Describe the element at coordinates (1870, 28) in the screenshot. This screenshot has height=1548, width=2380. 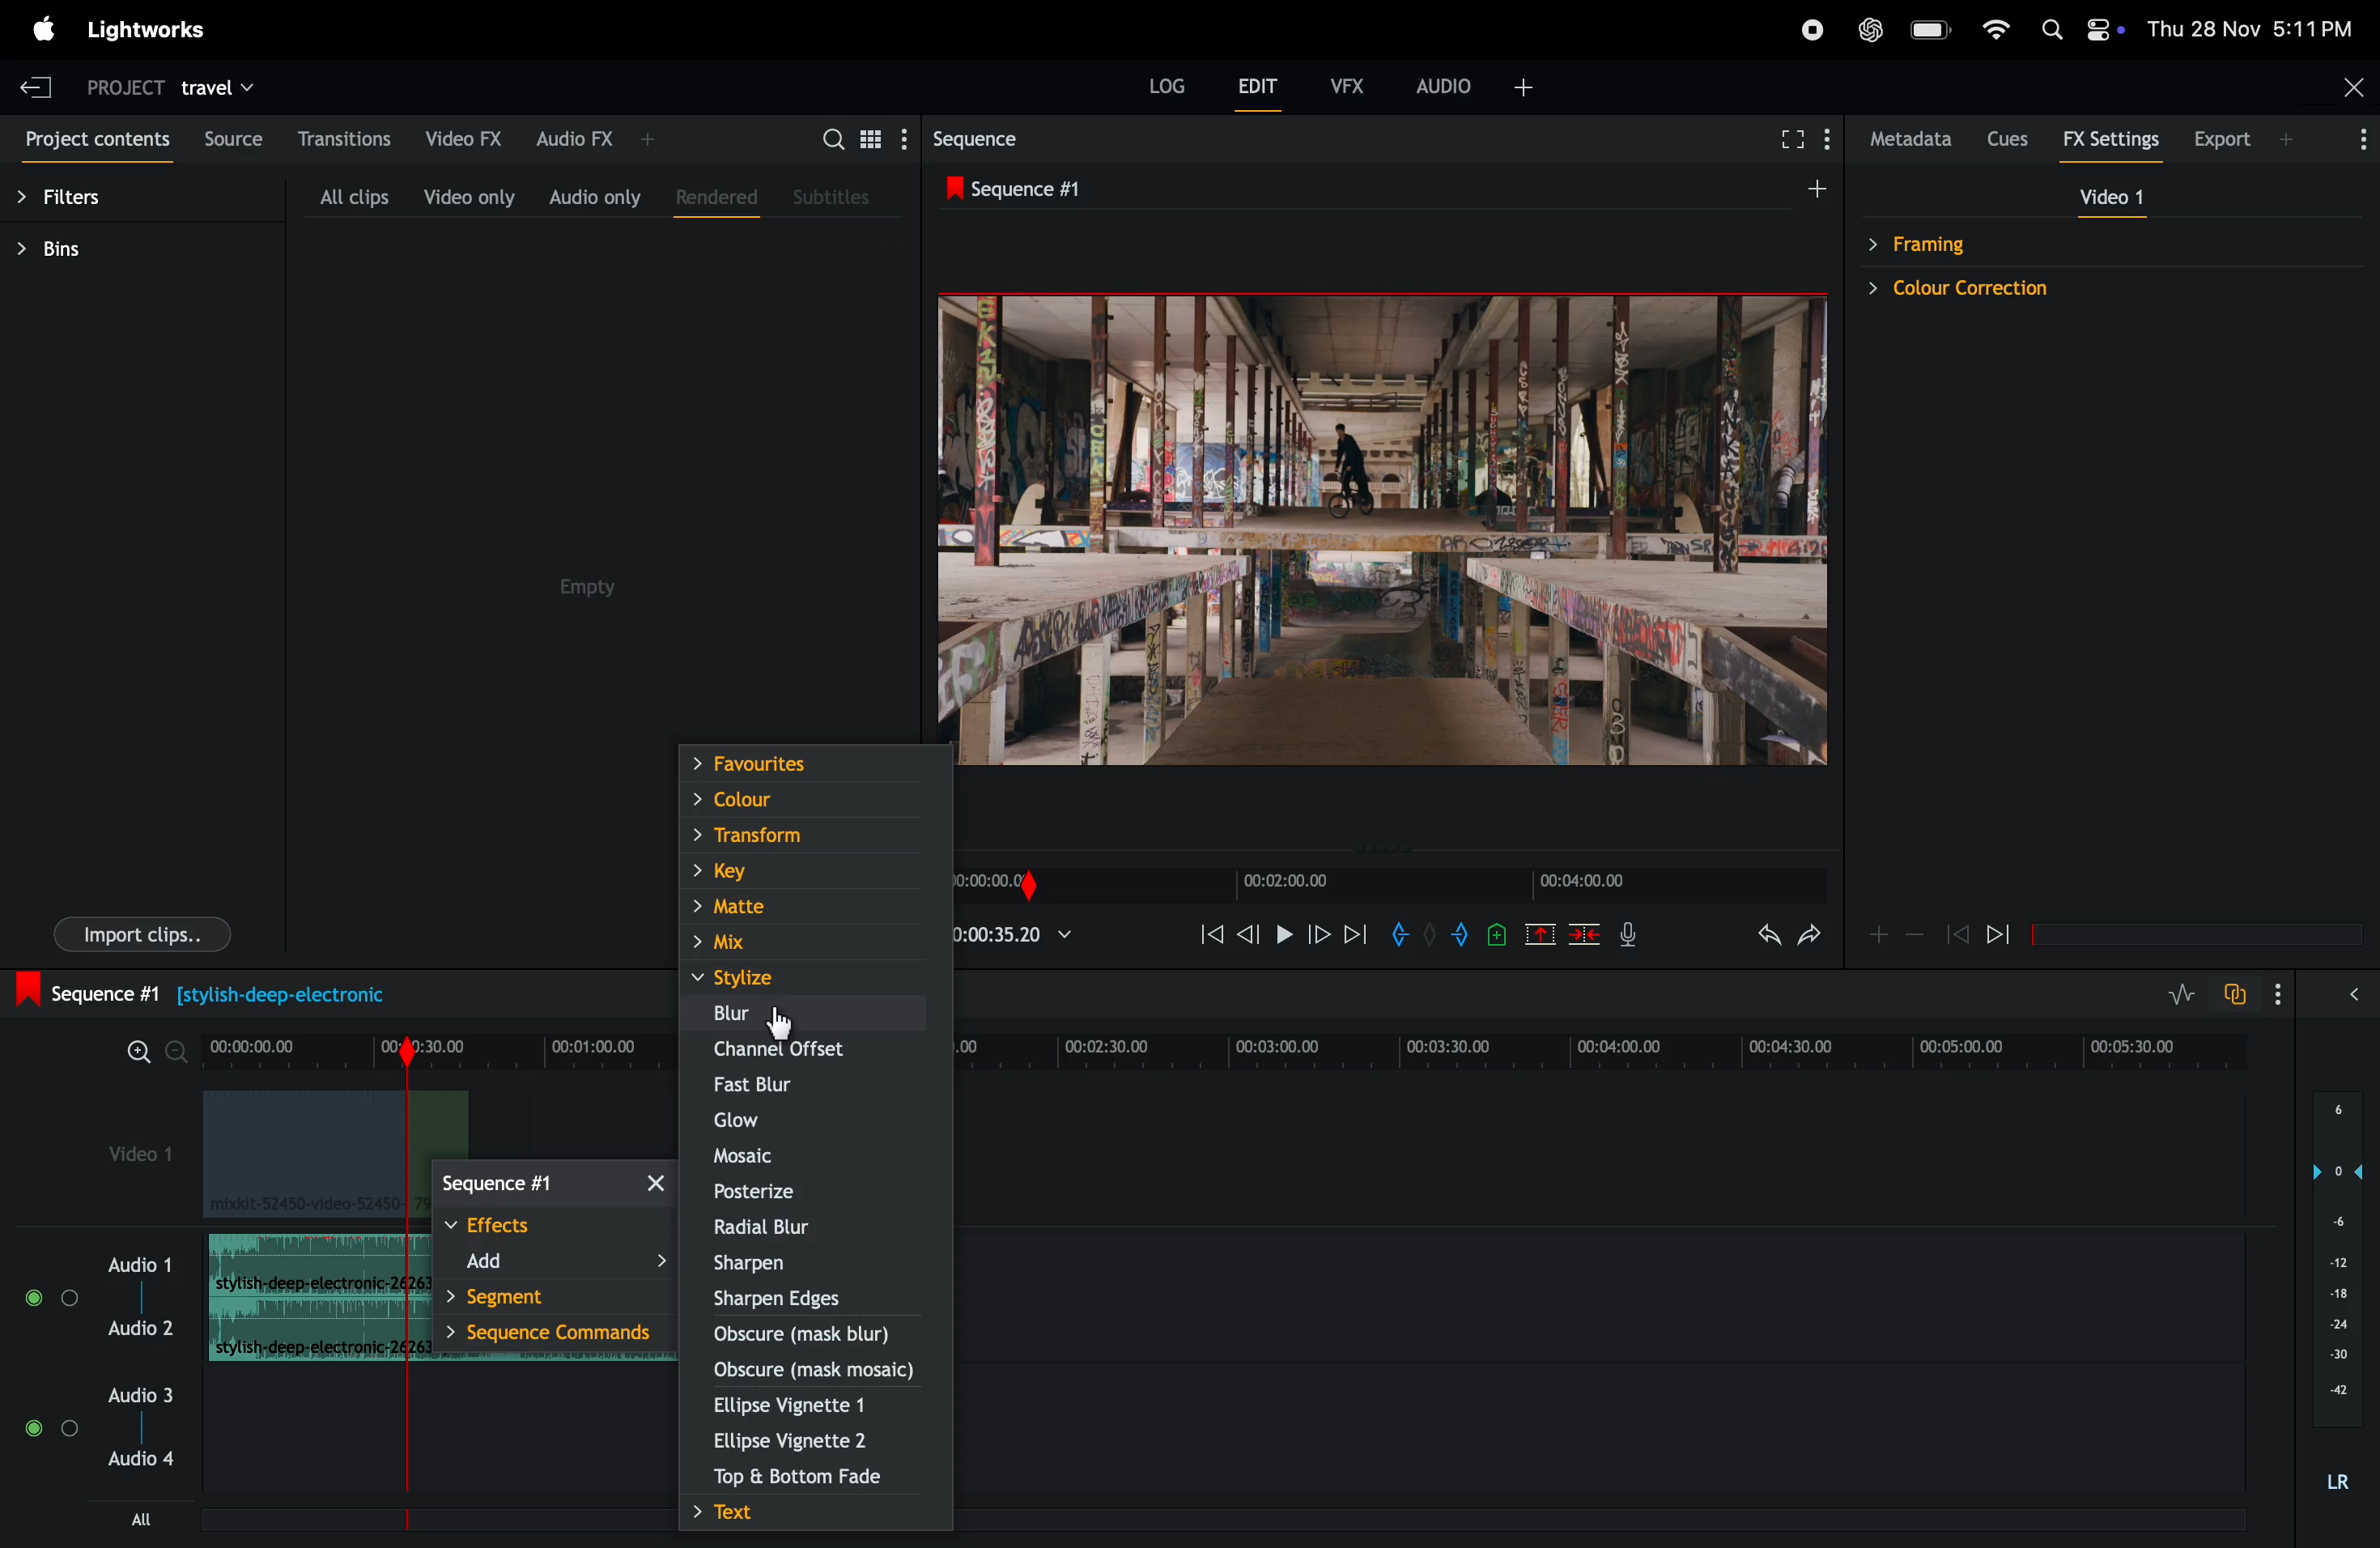
I see `chatgpt` at that location.